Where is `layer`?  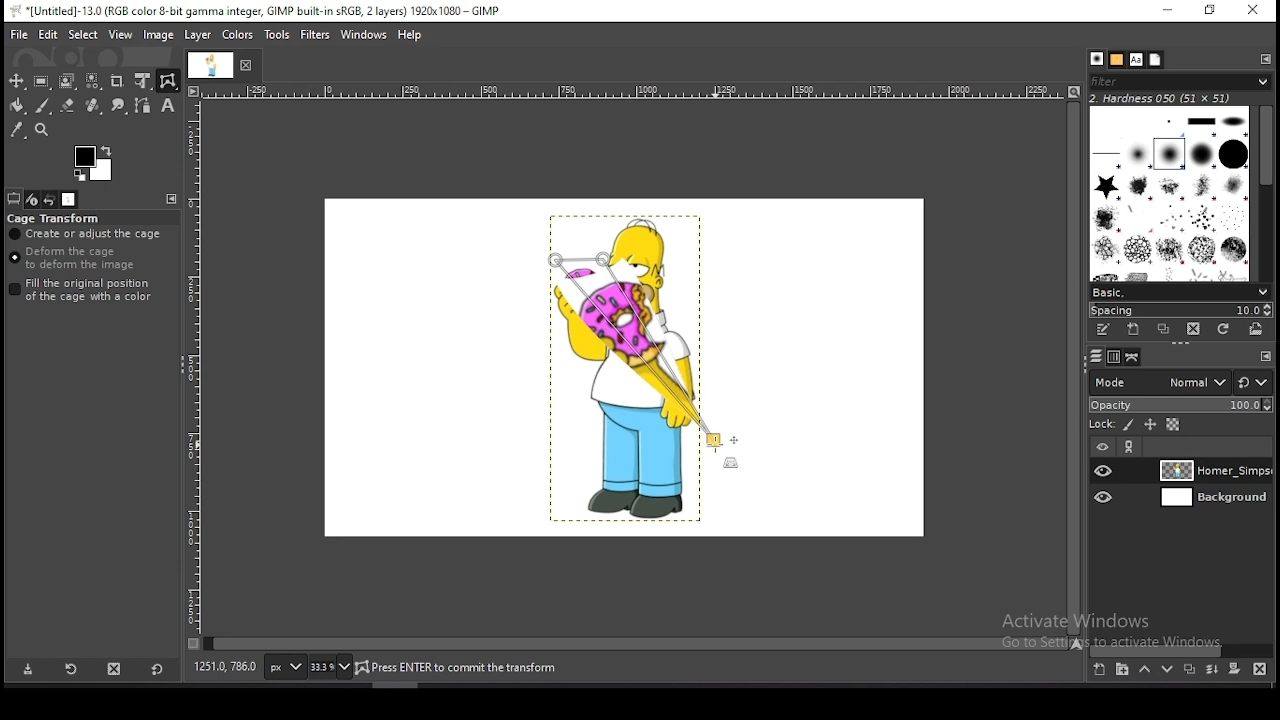
layer is located at coordinates (1211, 499).